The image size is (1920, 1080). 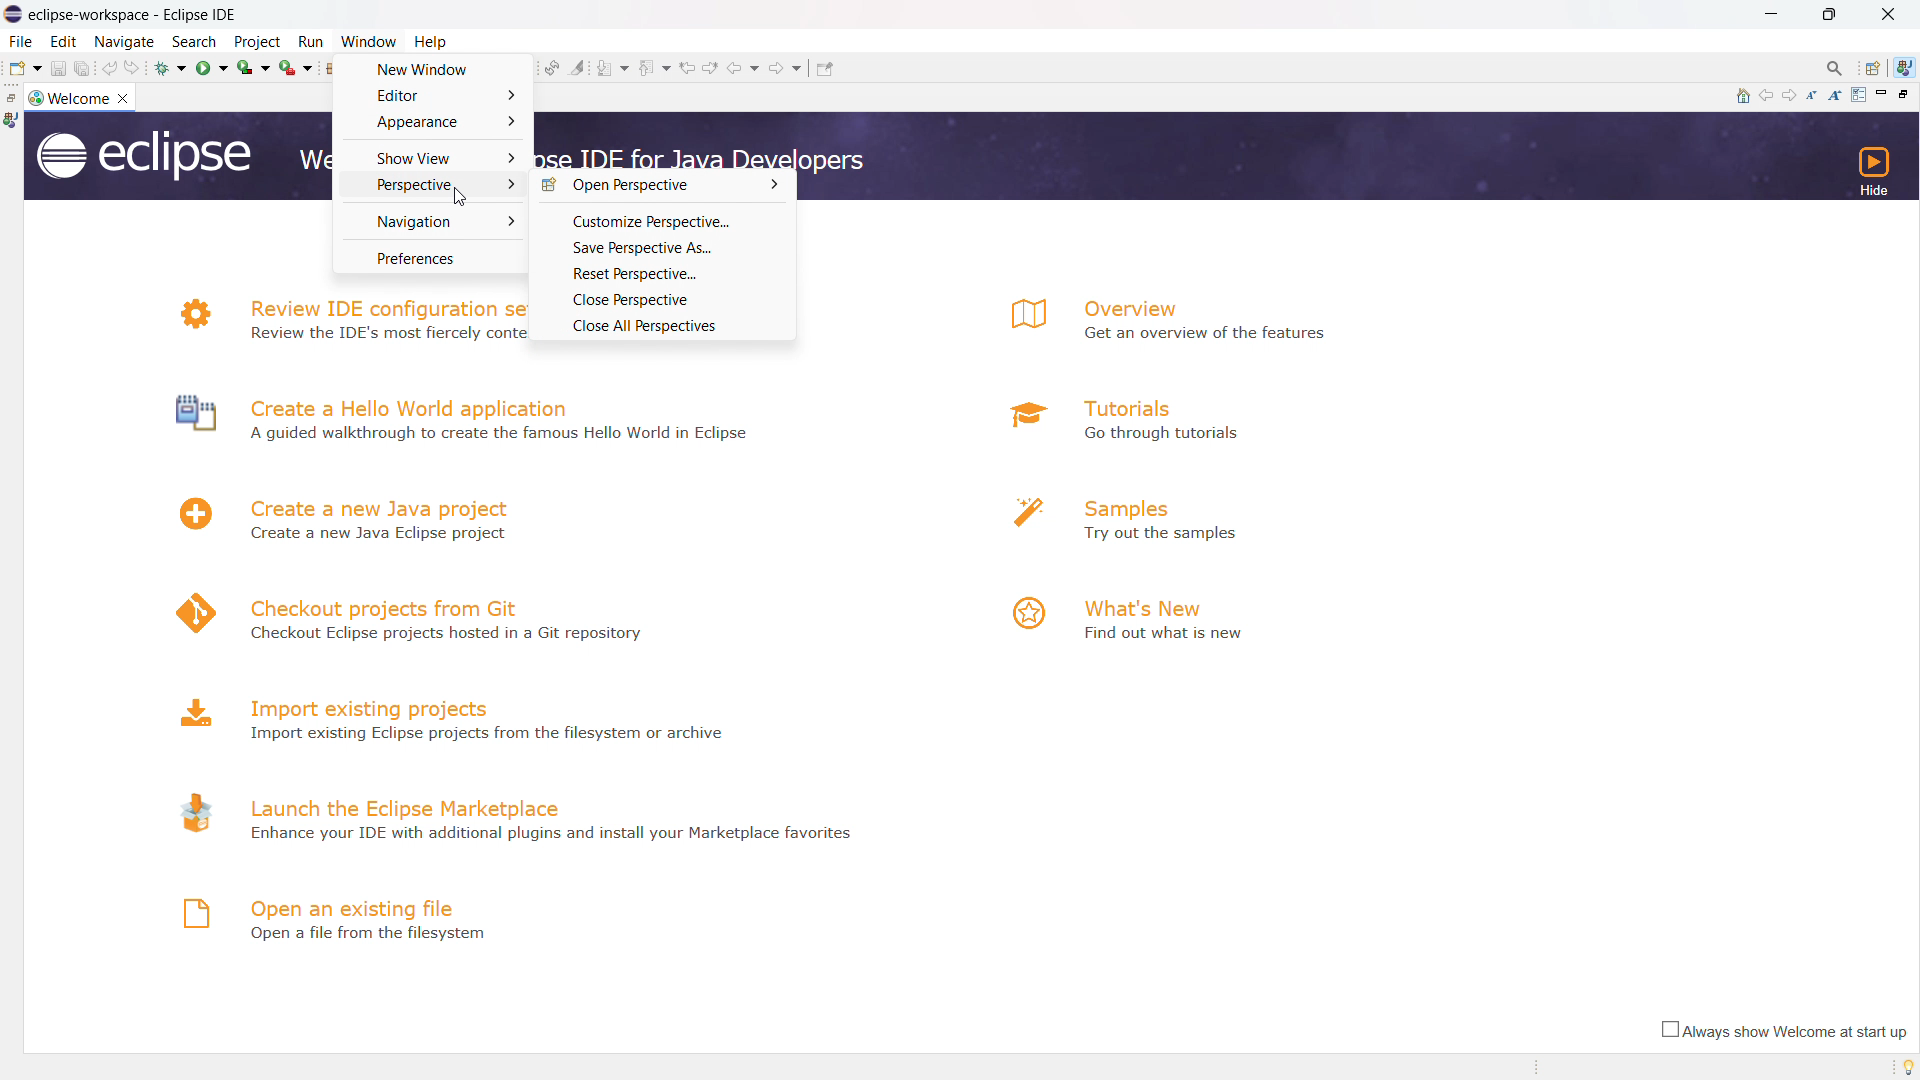 What do you see at coordinates (190, 913) in the screenshot?
I see `logo` at bounding box center [190, 913].